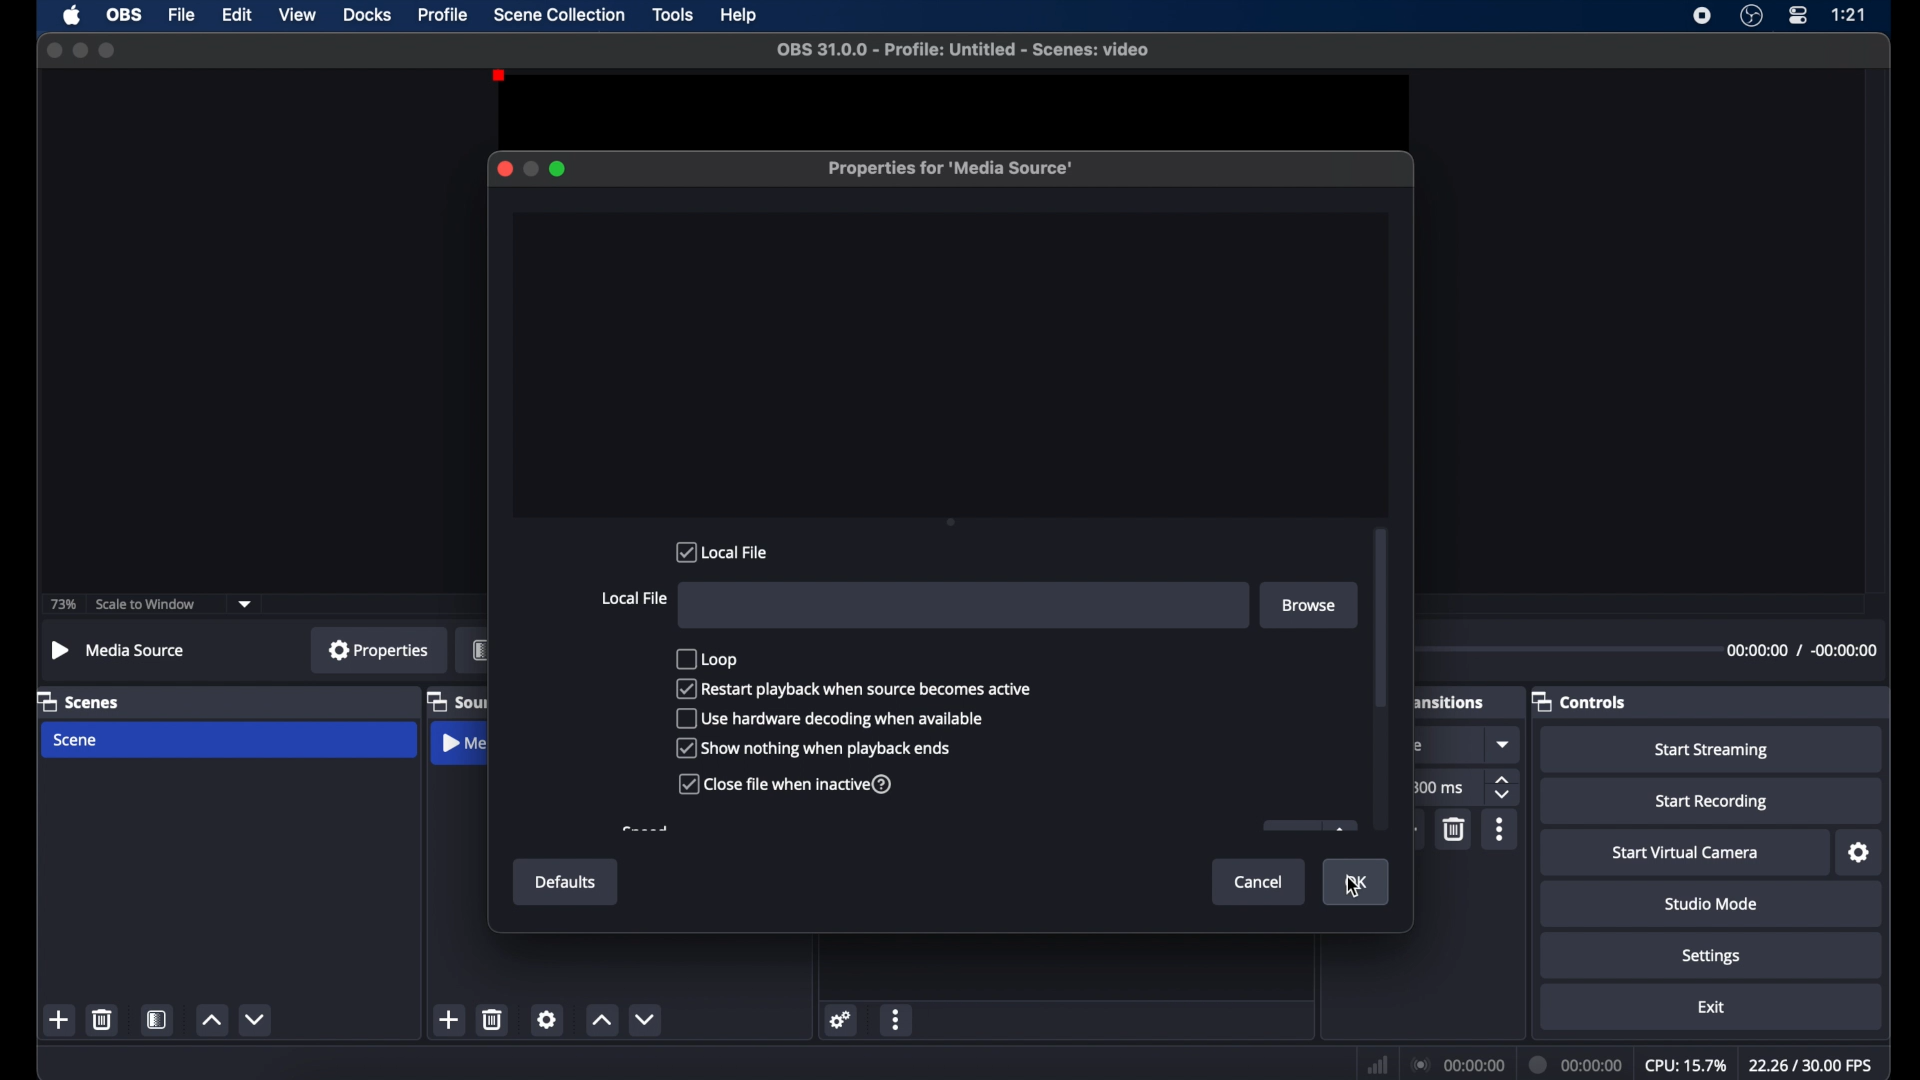 The image size is (1920, 1080). What do you see at coordinates (79, 50) in the screenshot?
I see `minimize` at bounding box center [79, 50].